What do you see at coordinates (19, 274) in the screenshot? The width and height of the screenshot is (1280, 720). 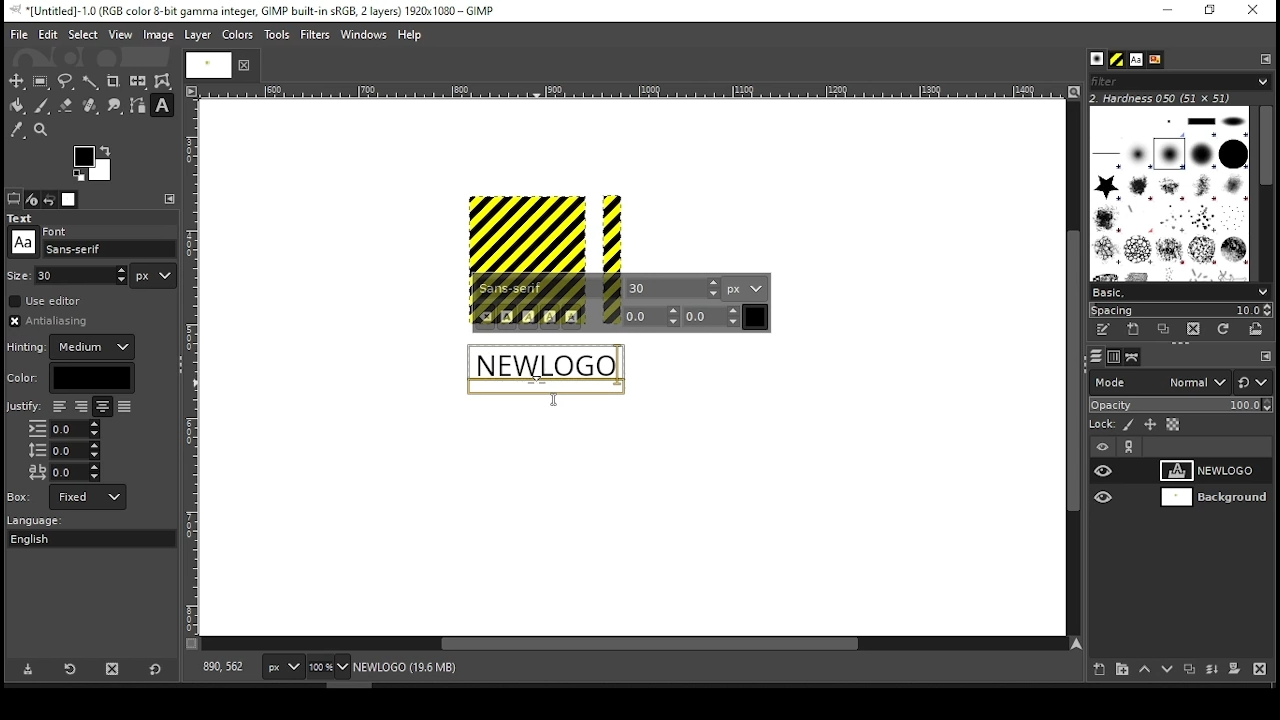 I see `` at bounding box center [19, 274].